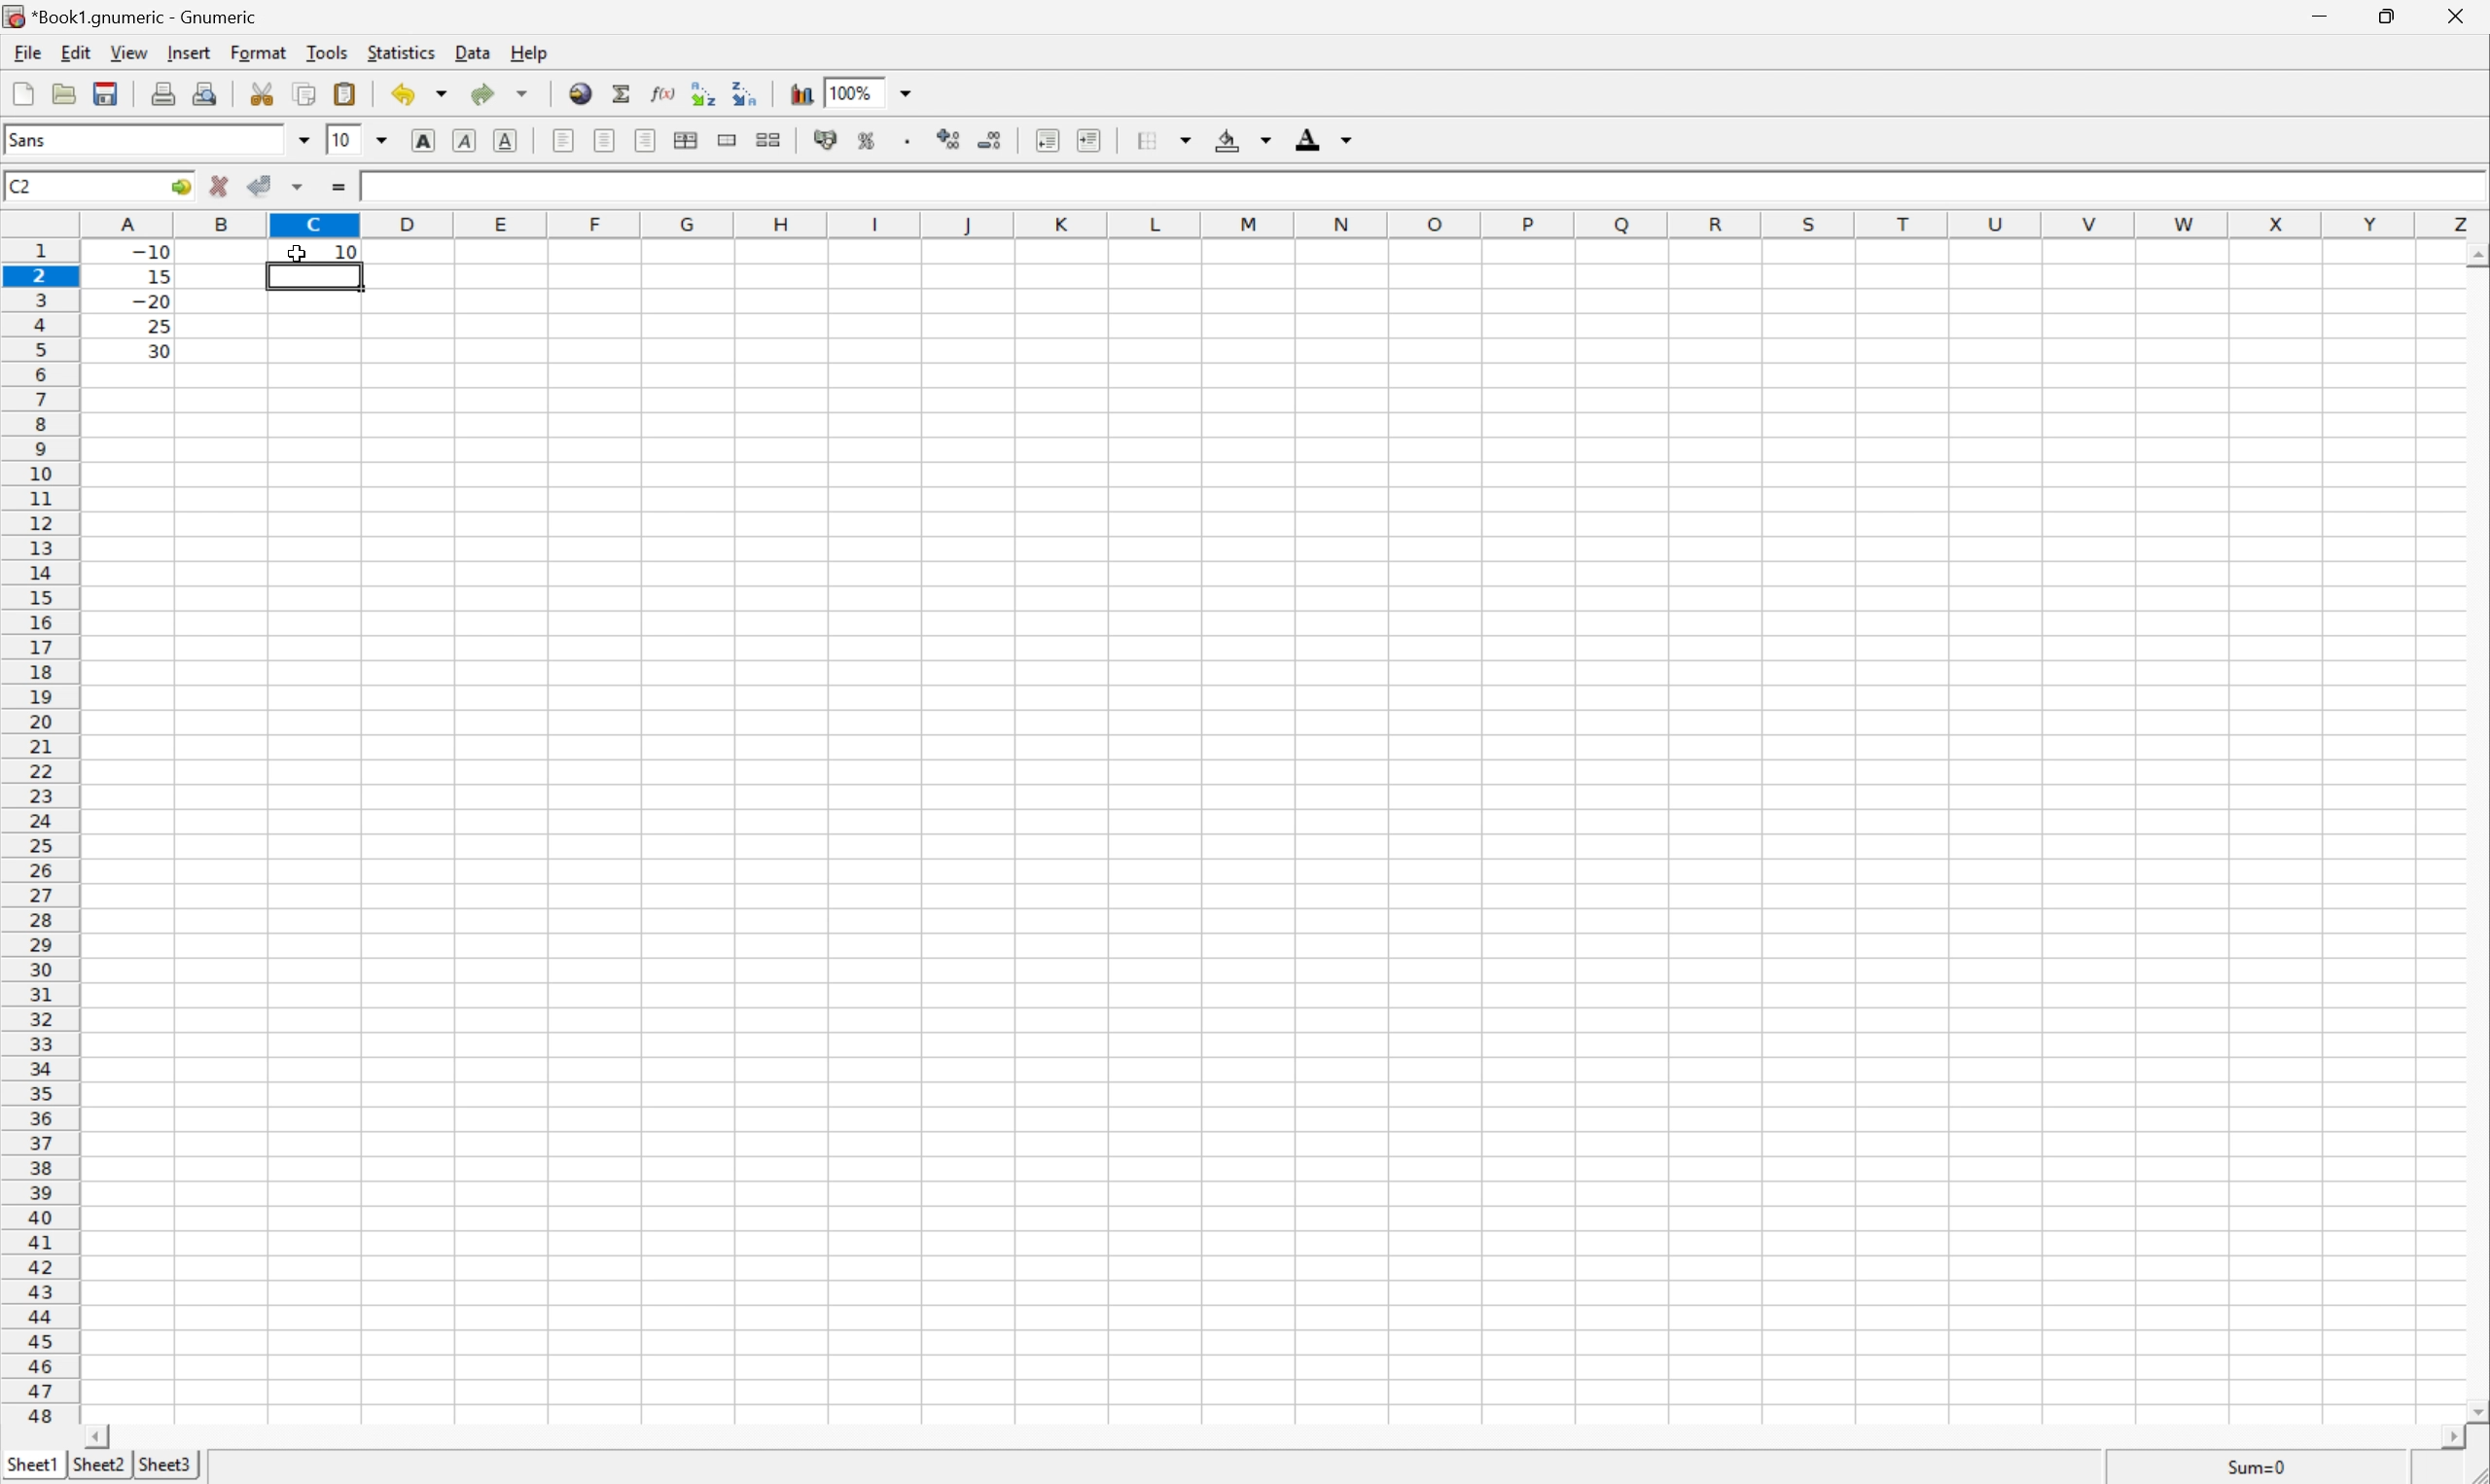 The height and width of the screenshot is (1484, 2490). I want to click on 10, so click(341, 140).